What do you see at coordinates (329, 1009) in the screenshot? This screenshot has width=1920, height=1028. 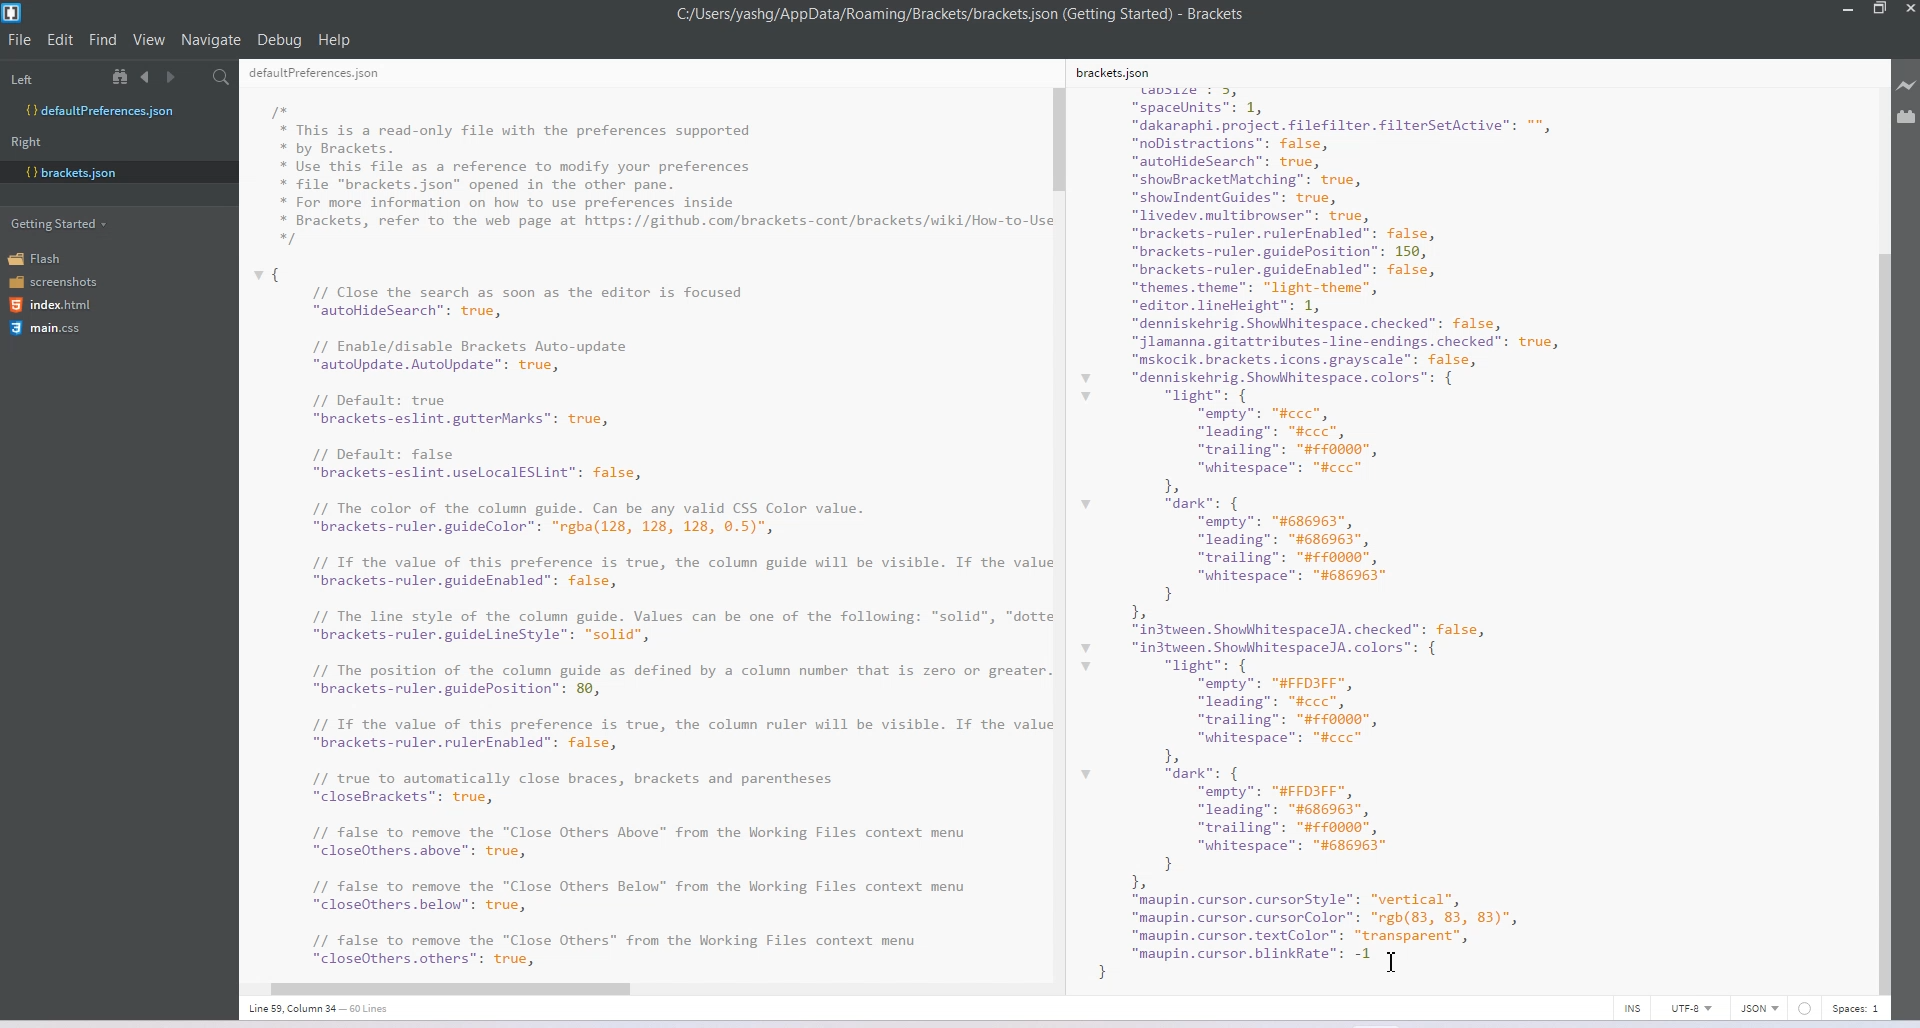 I see `Line 36, Column 13- 60 lines` at bounding box center [329, 1009].